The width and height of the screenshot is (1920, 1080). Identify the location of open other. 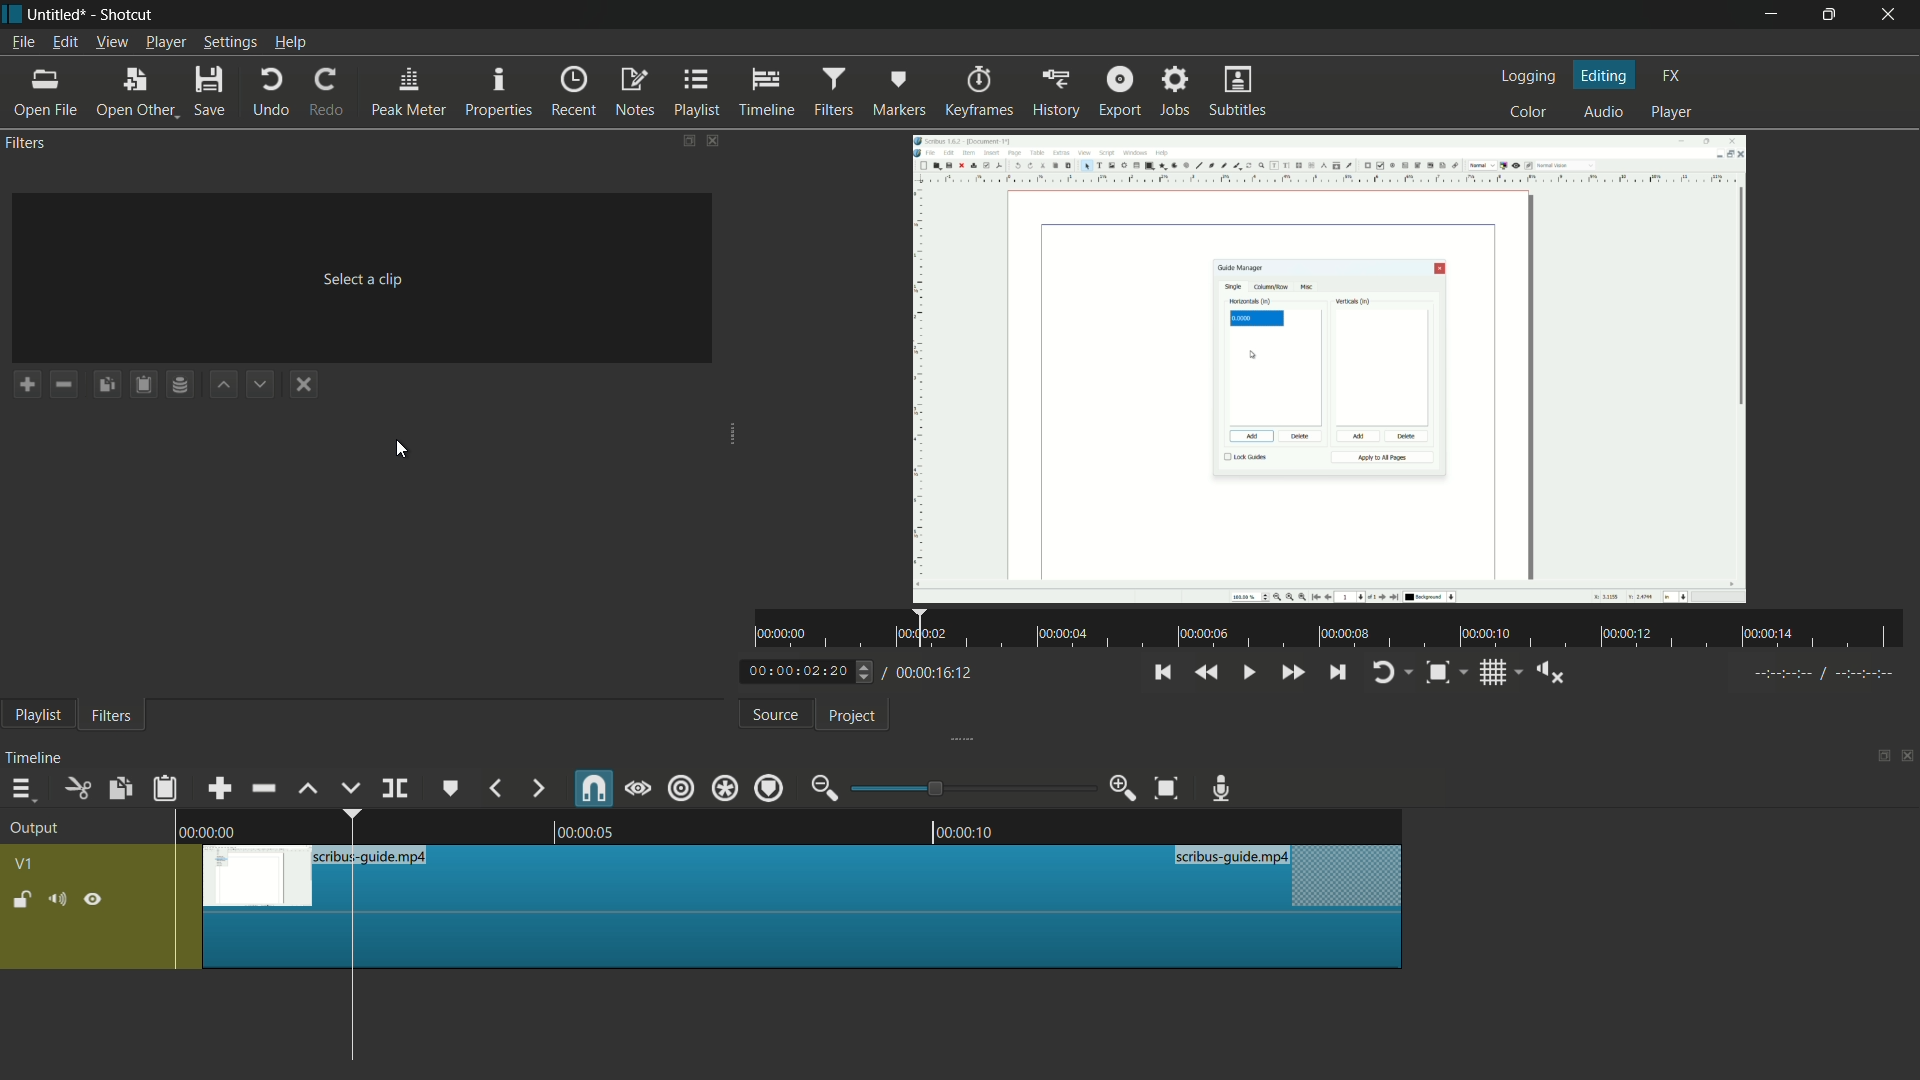
(136, 92).